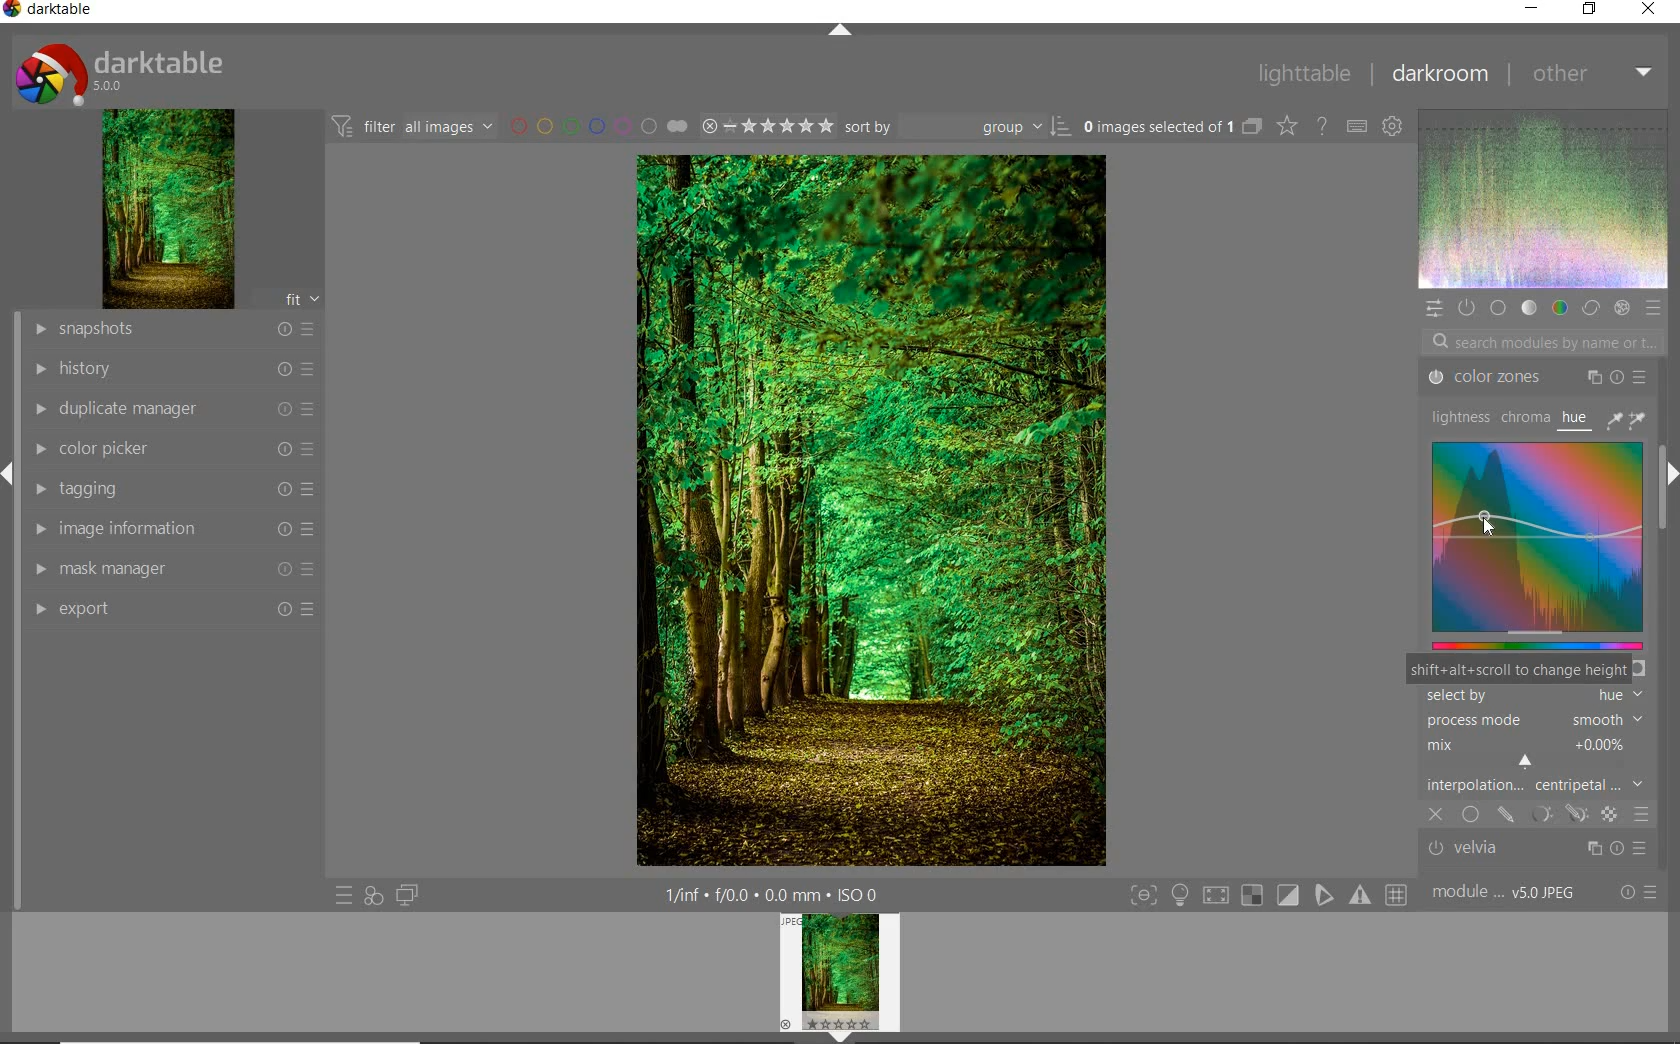 The height and width of the screenshot is (1044, 1680). What do you see at coordinates (1305, 74) in the screenshot?
I see `LIGHTTABLE` at bounding box center [1305, 74].